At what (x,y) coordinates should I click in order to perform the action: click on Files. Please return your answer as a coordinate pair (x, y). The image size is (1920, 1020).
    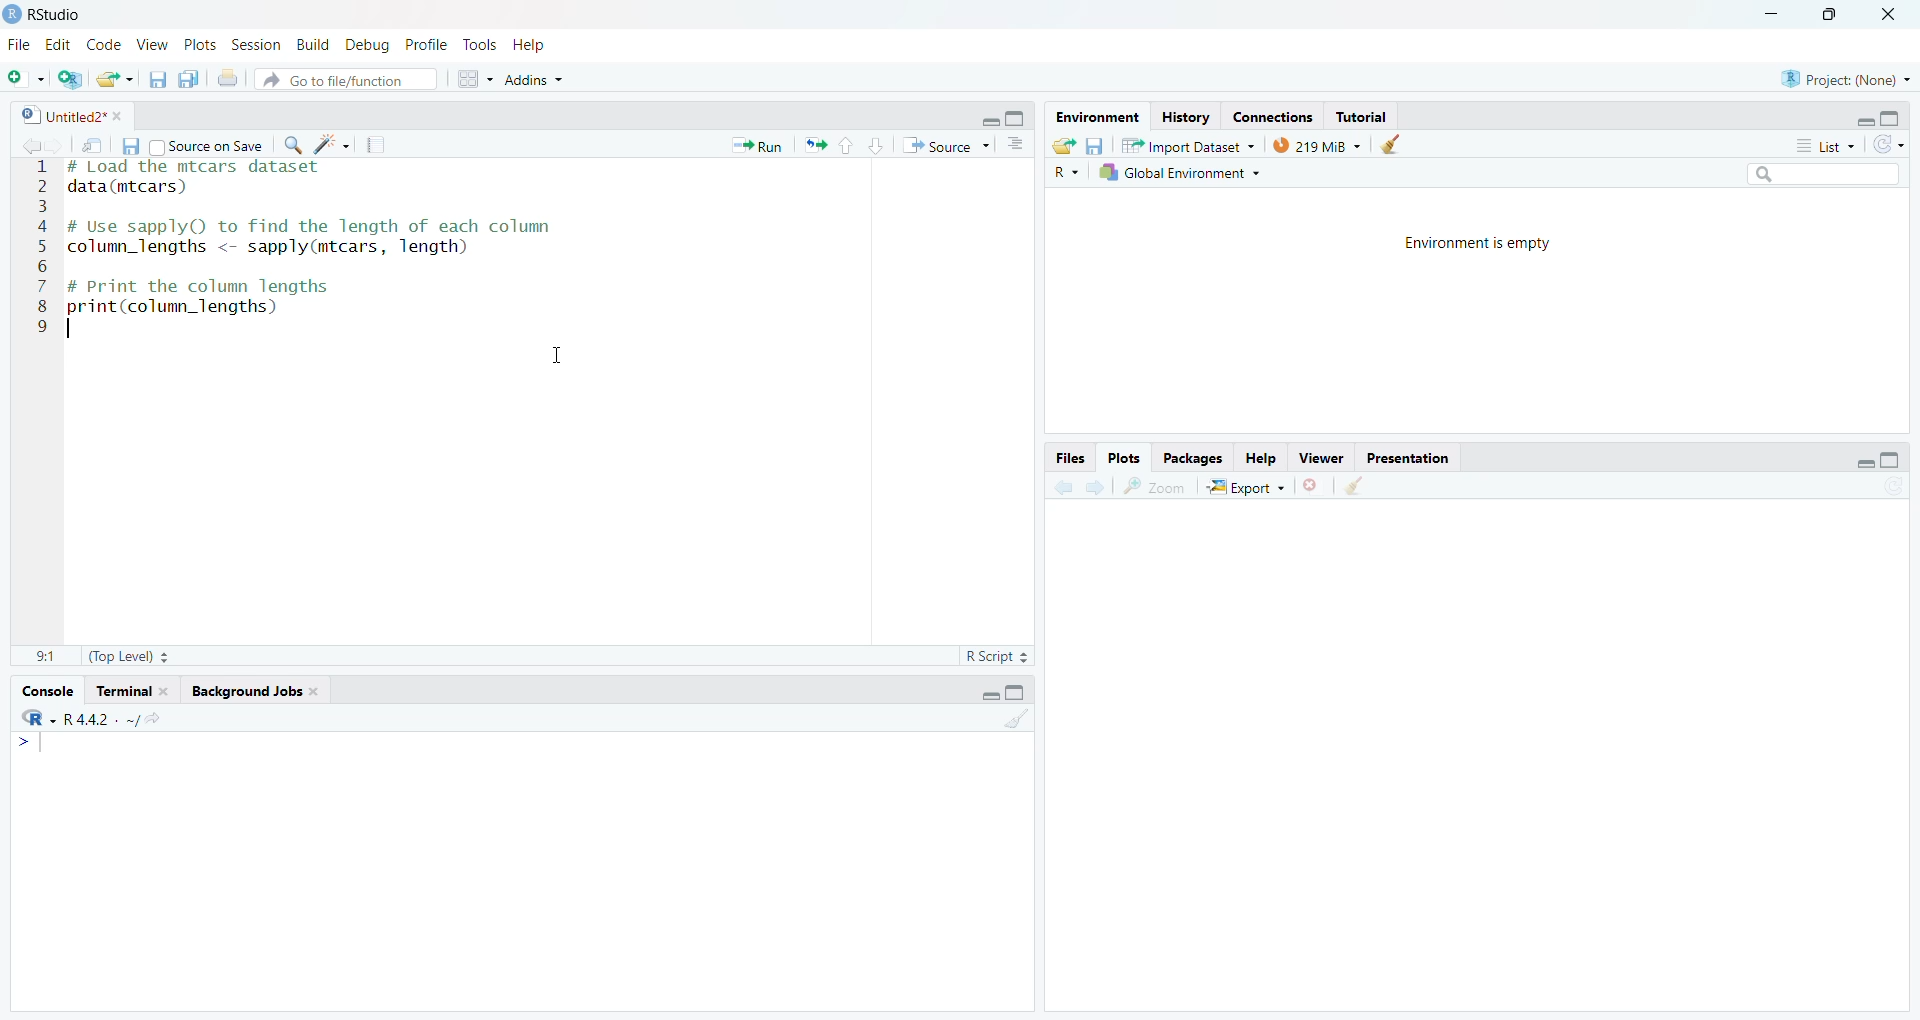
    Looking at the image, I should click on (1071, 458).